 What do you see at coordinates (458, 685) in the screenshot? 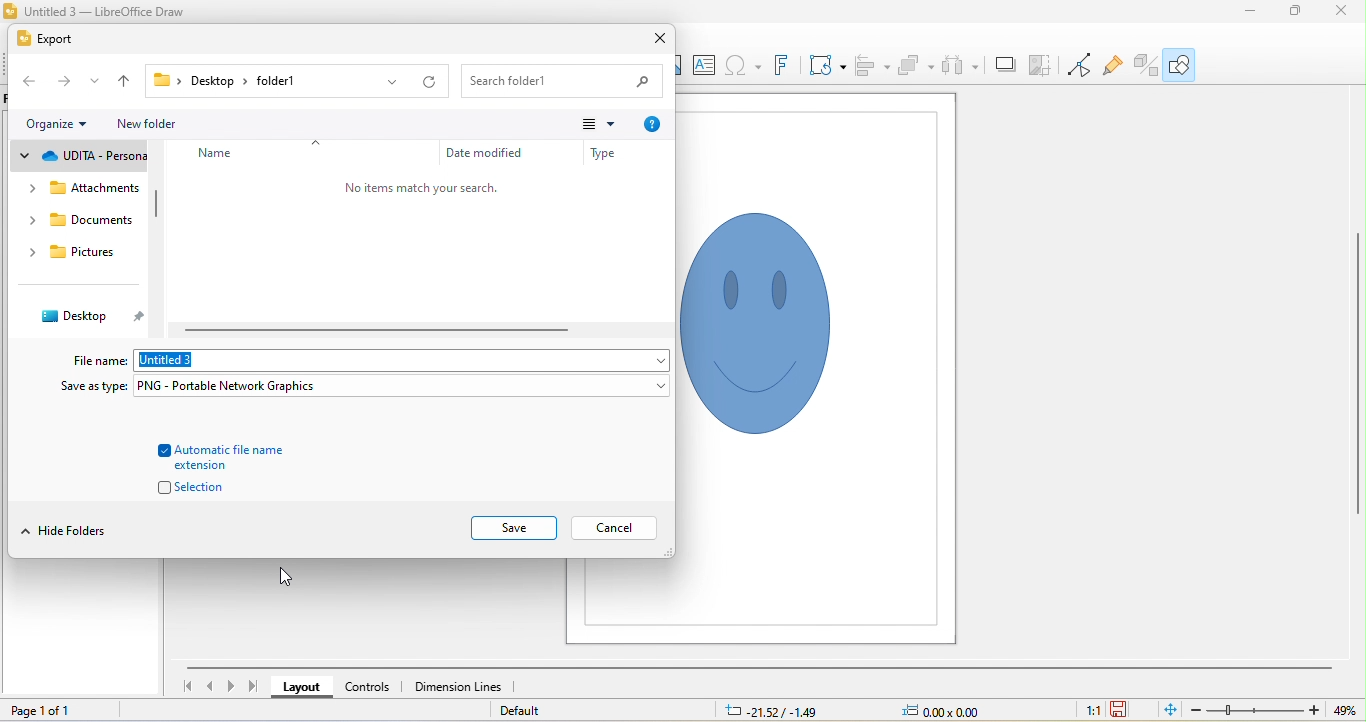
I see `dimension lines` at bounding box center [458, 685].